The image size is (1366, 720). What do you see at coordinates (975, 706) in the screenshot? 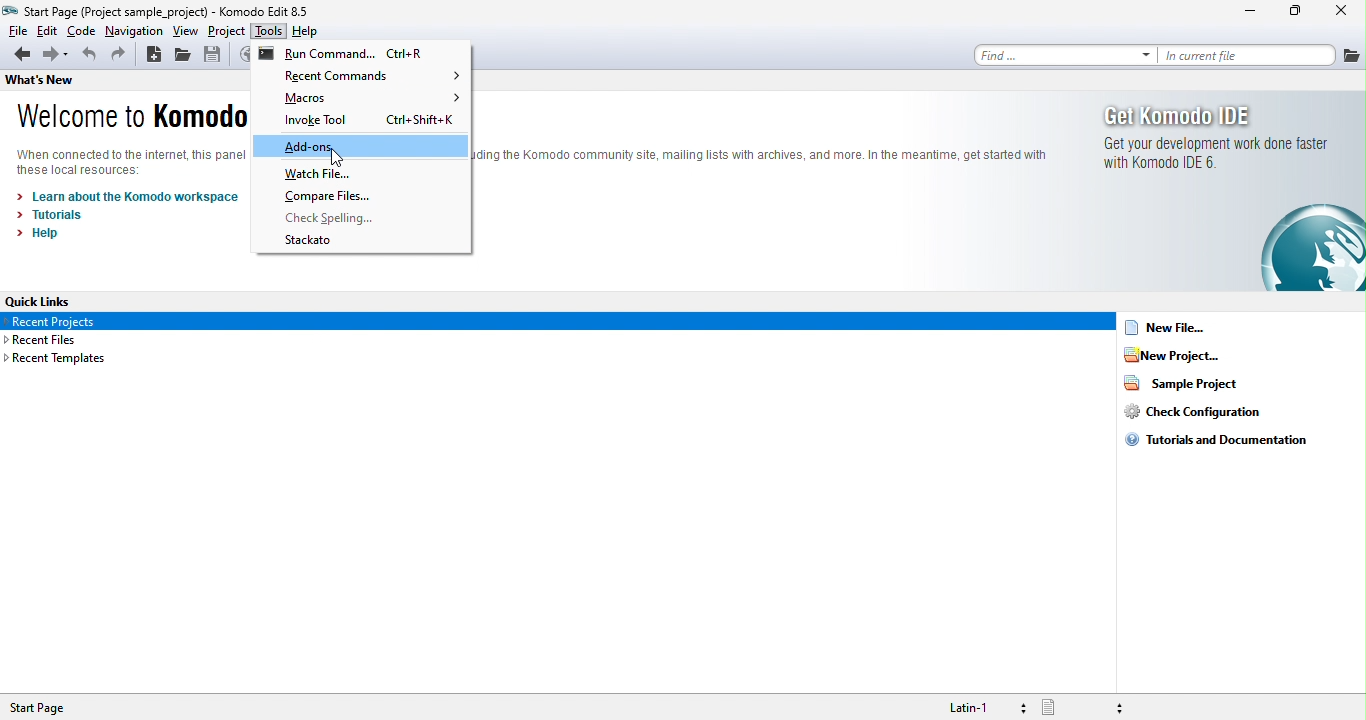
I see `latin 1` at bounding box center [975, 706].